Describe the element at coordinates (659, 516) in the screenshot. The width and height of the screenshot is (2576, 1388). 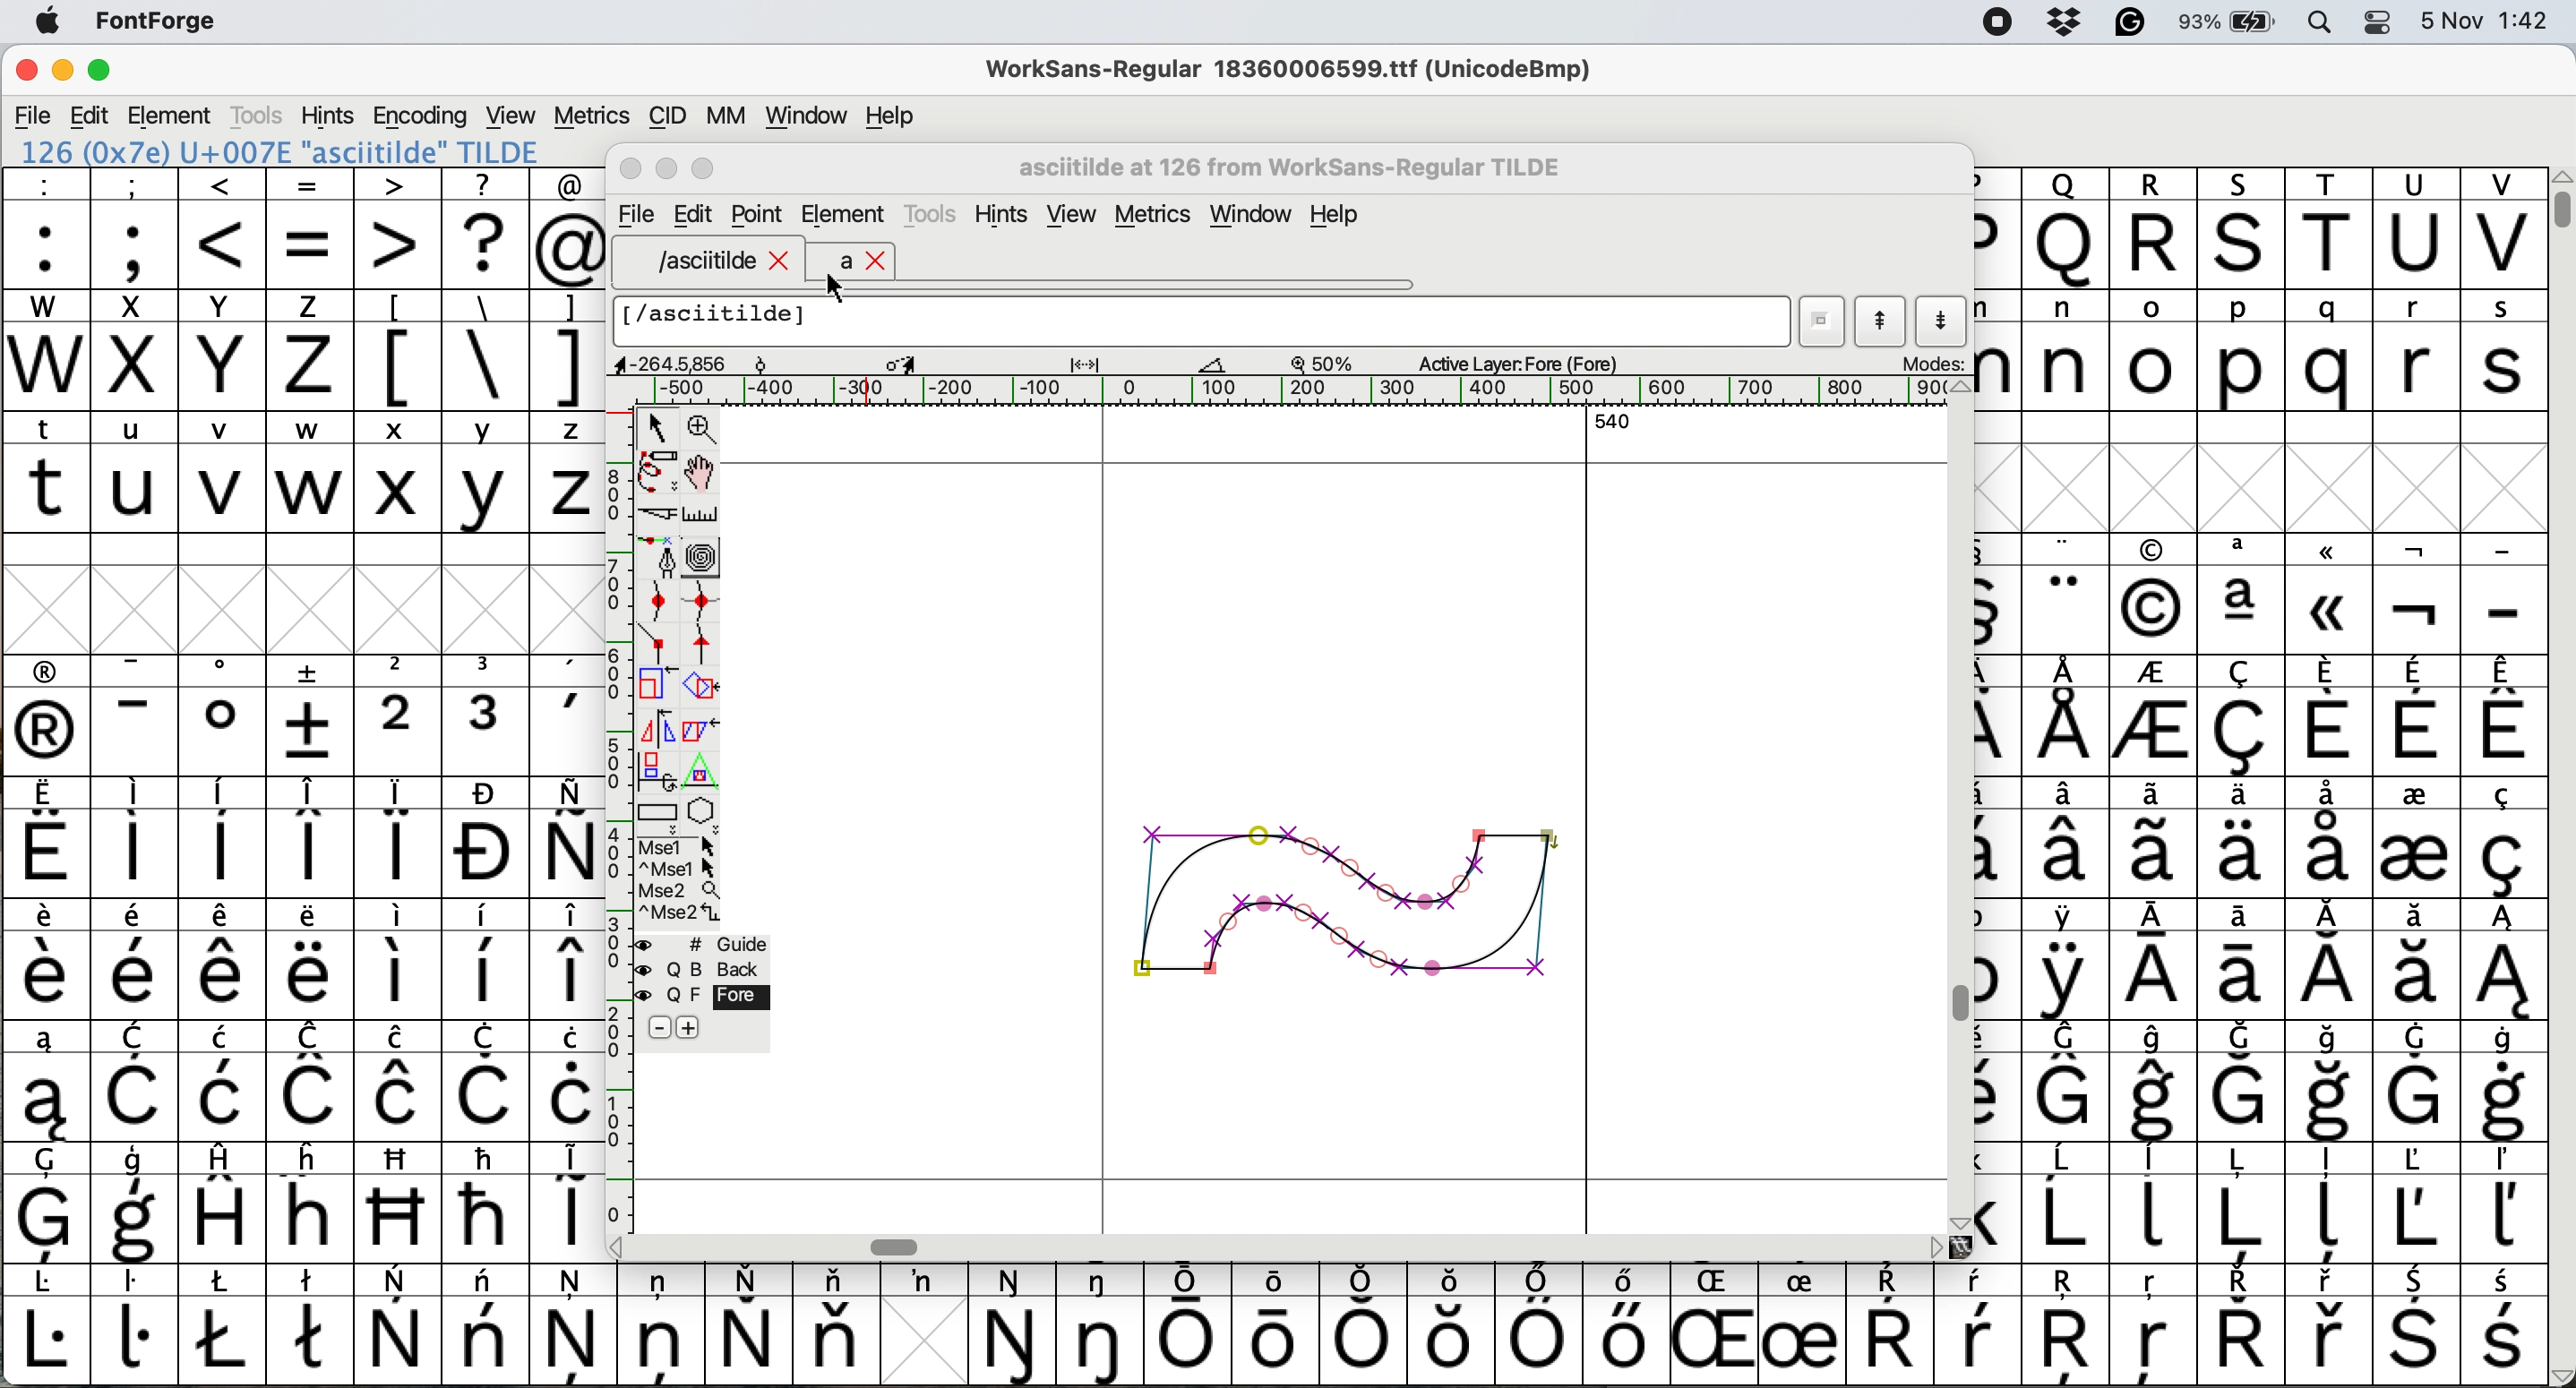
I see `cut splines in two` at that location.